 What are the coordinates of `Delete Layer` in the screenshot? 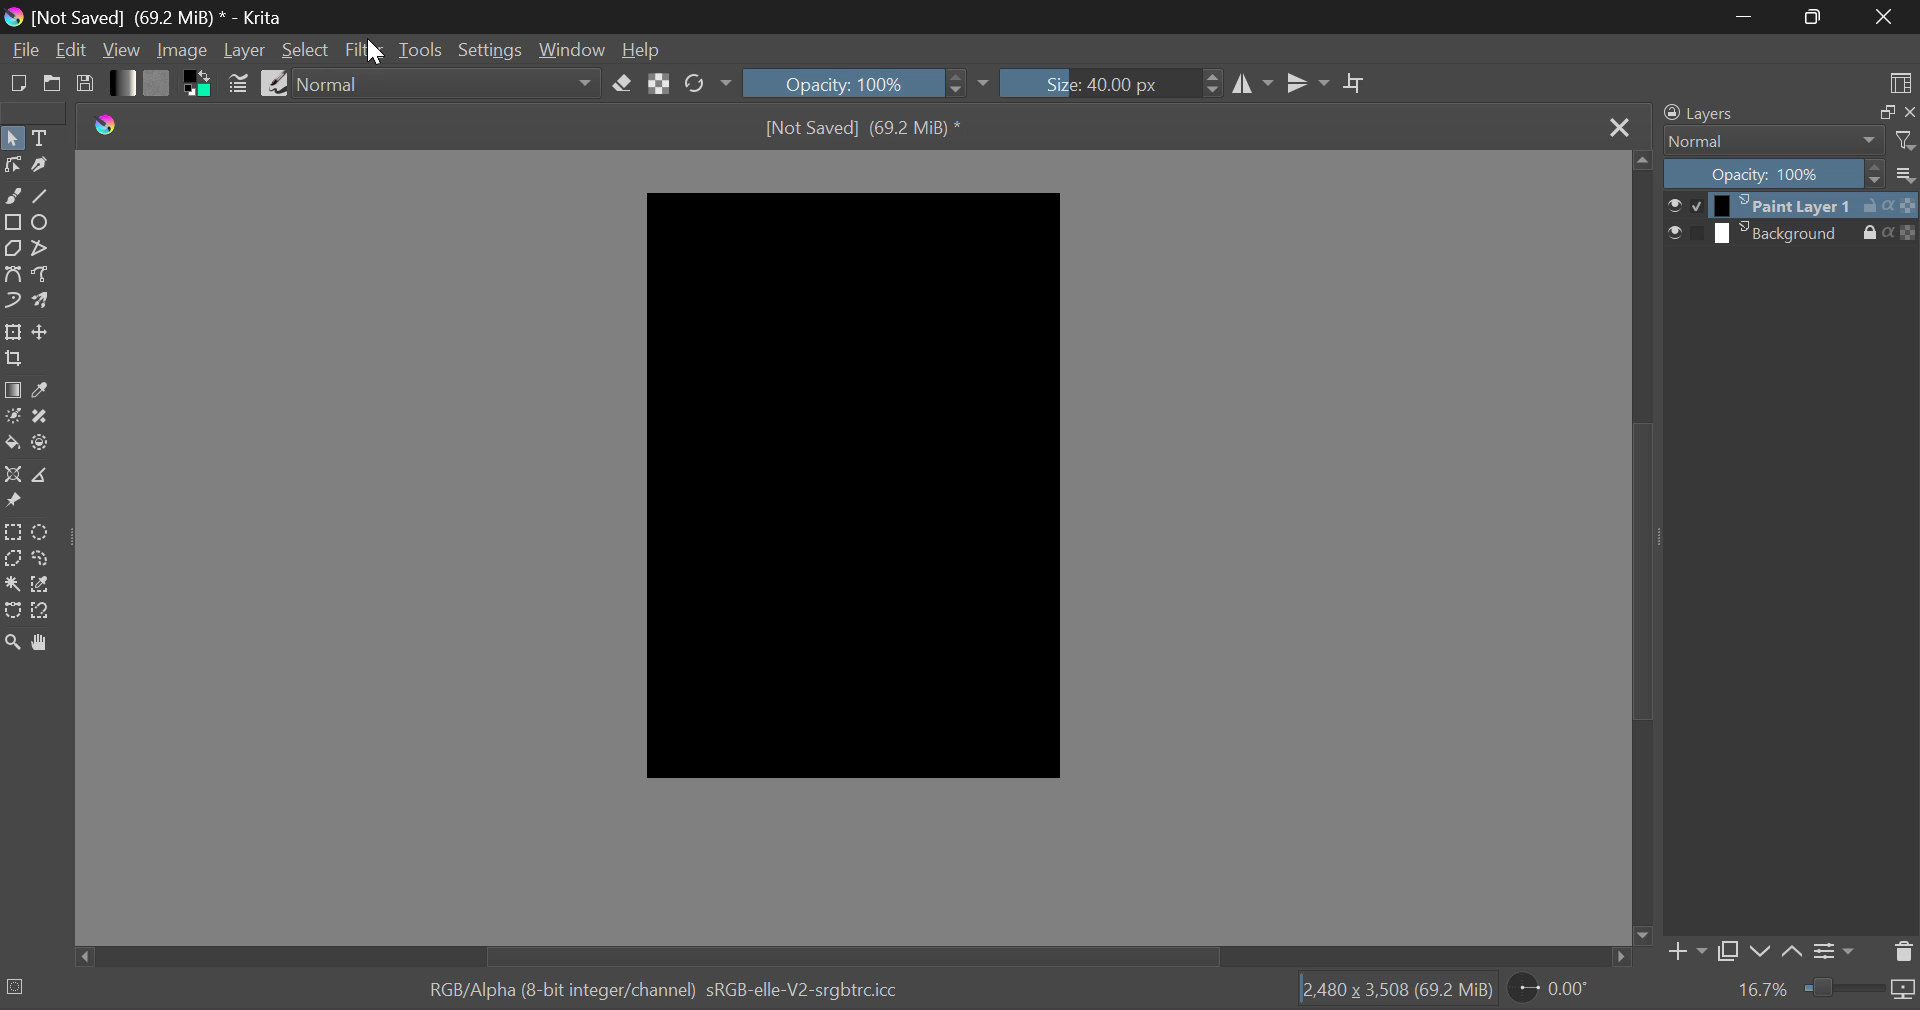 It's located at (1904, 954).